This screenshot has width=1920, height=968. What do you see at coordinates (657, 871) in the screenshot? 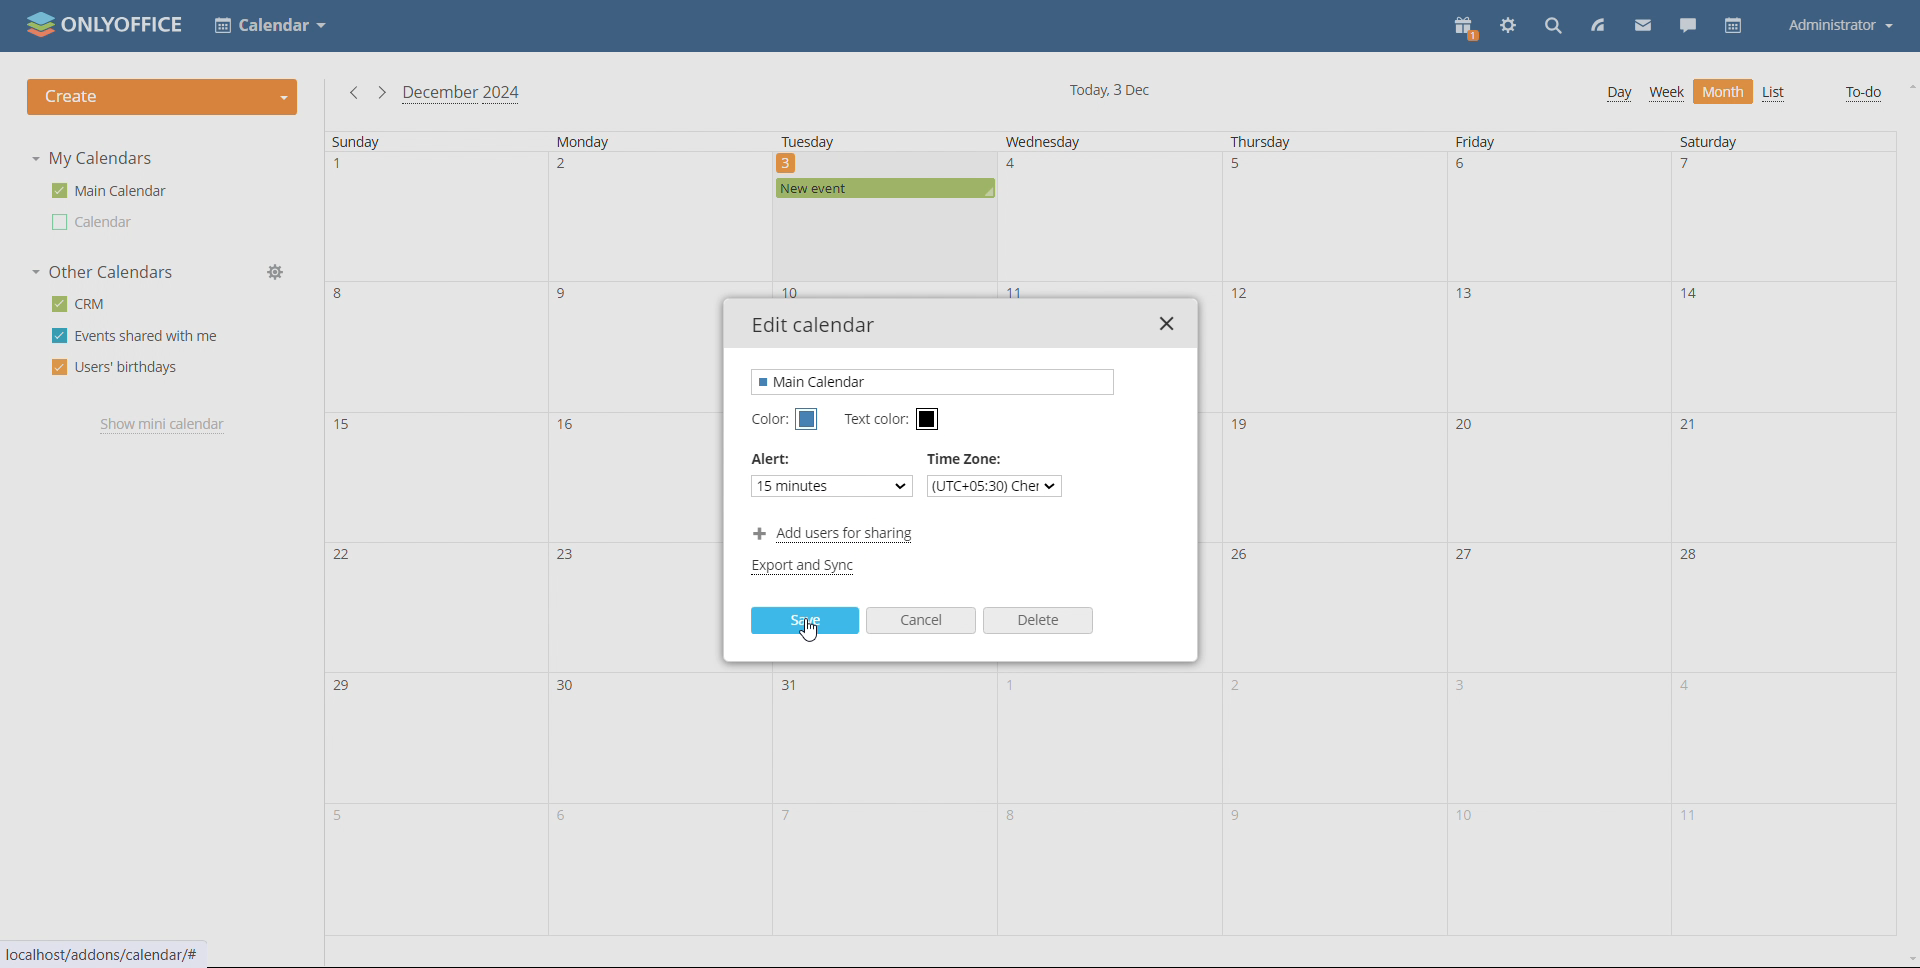
I see `date` at bounding box center [657, 871].